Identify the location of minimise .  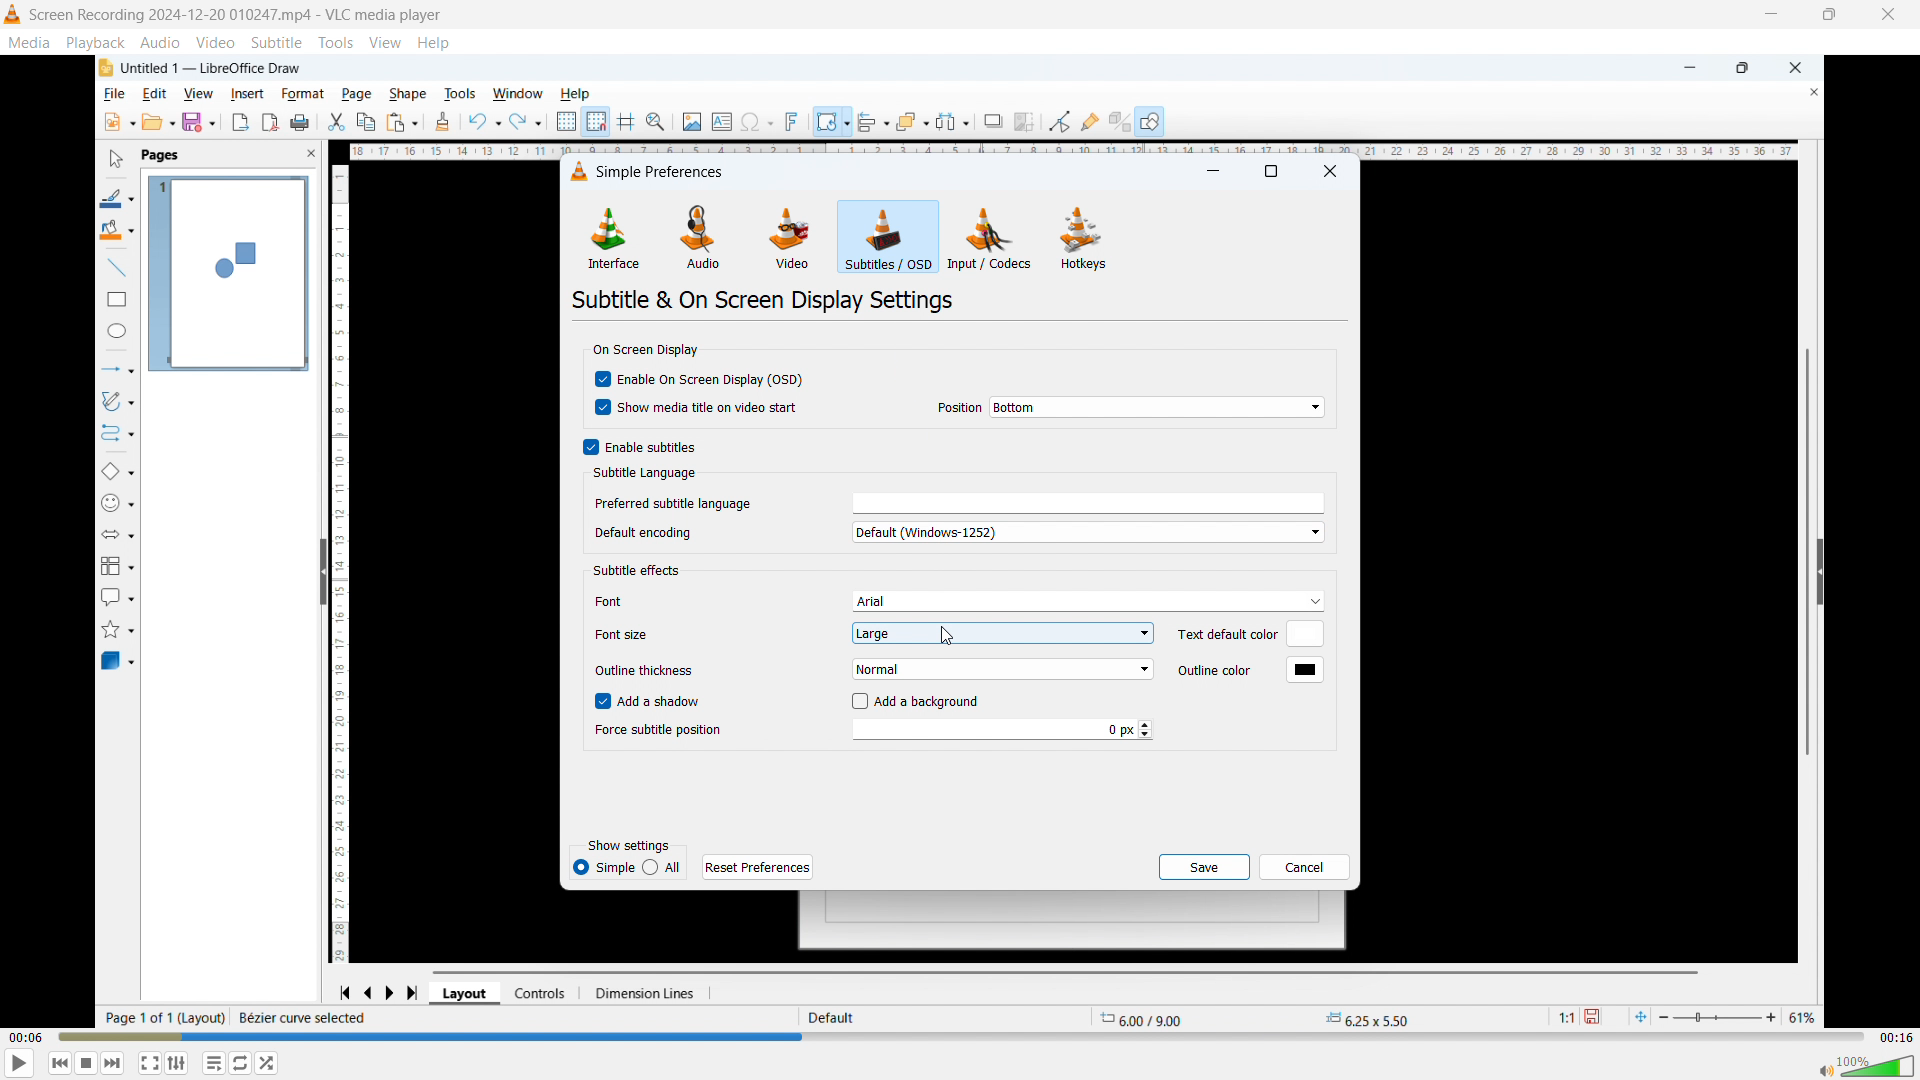
(1769, 16).